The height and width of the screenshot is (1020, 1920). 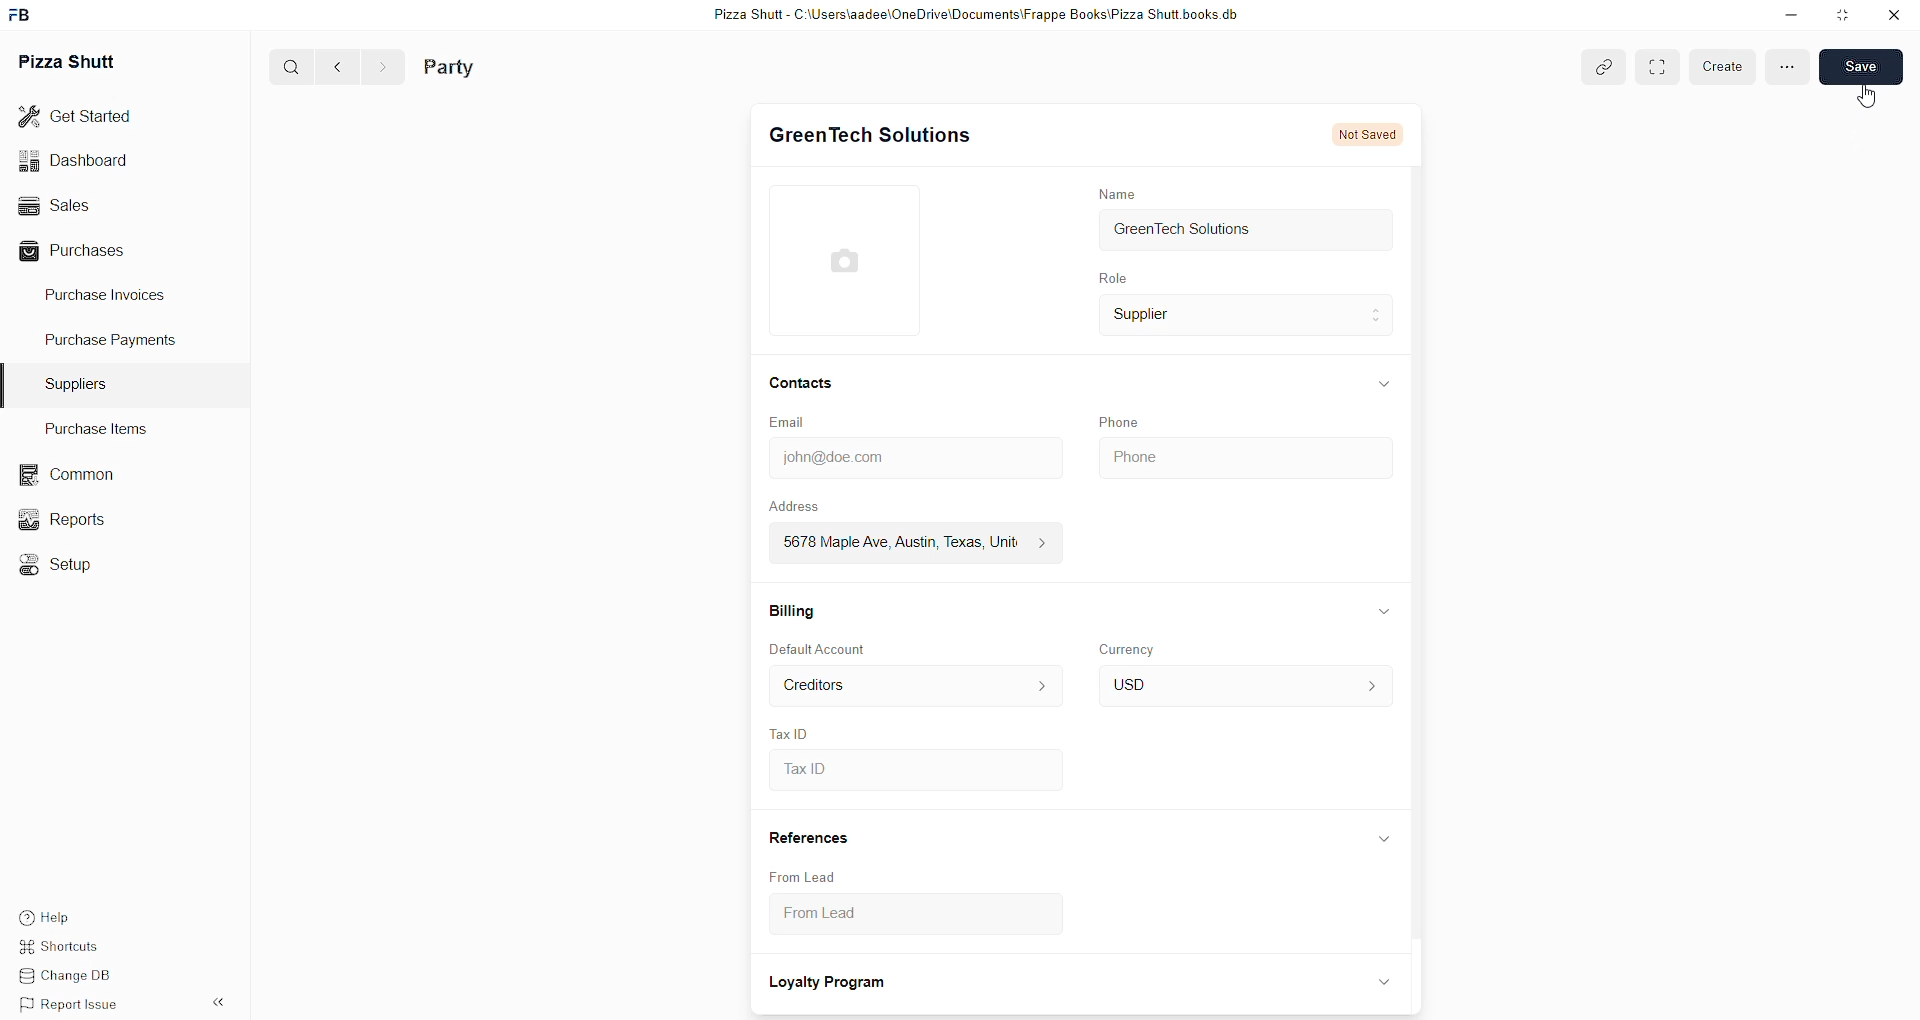 What do you see at coordinates (284, 68) in the screenshot?
I see `search` at bounding box center [284, 68].